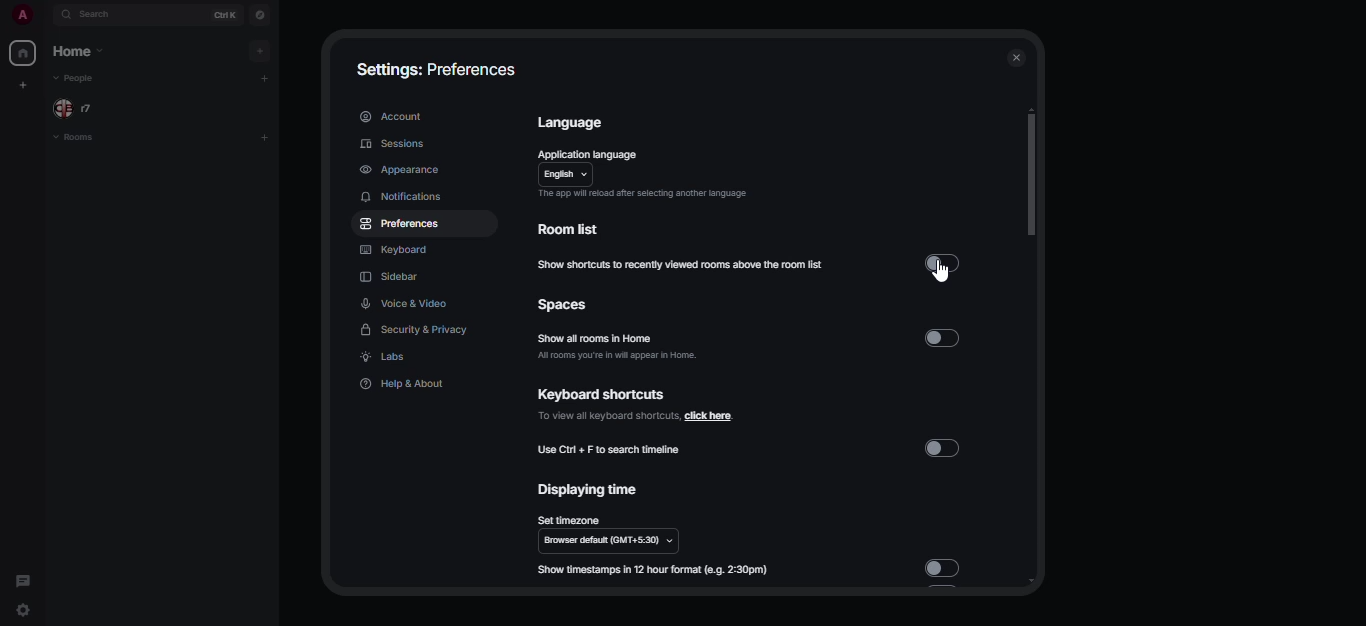  Describe the element at coordinates (406, 304) in the screenshot. I see `voice & video` at that location.